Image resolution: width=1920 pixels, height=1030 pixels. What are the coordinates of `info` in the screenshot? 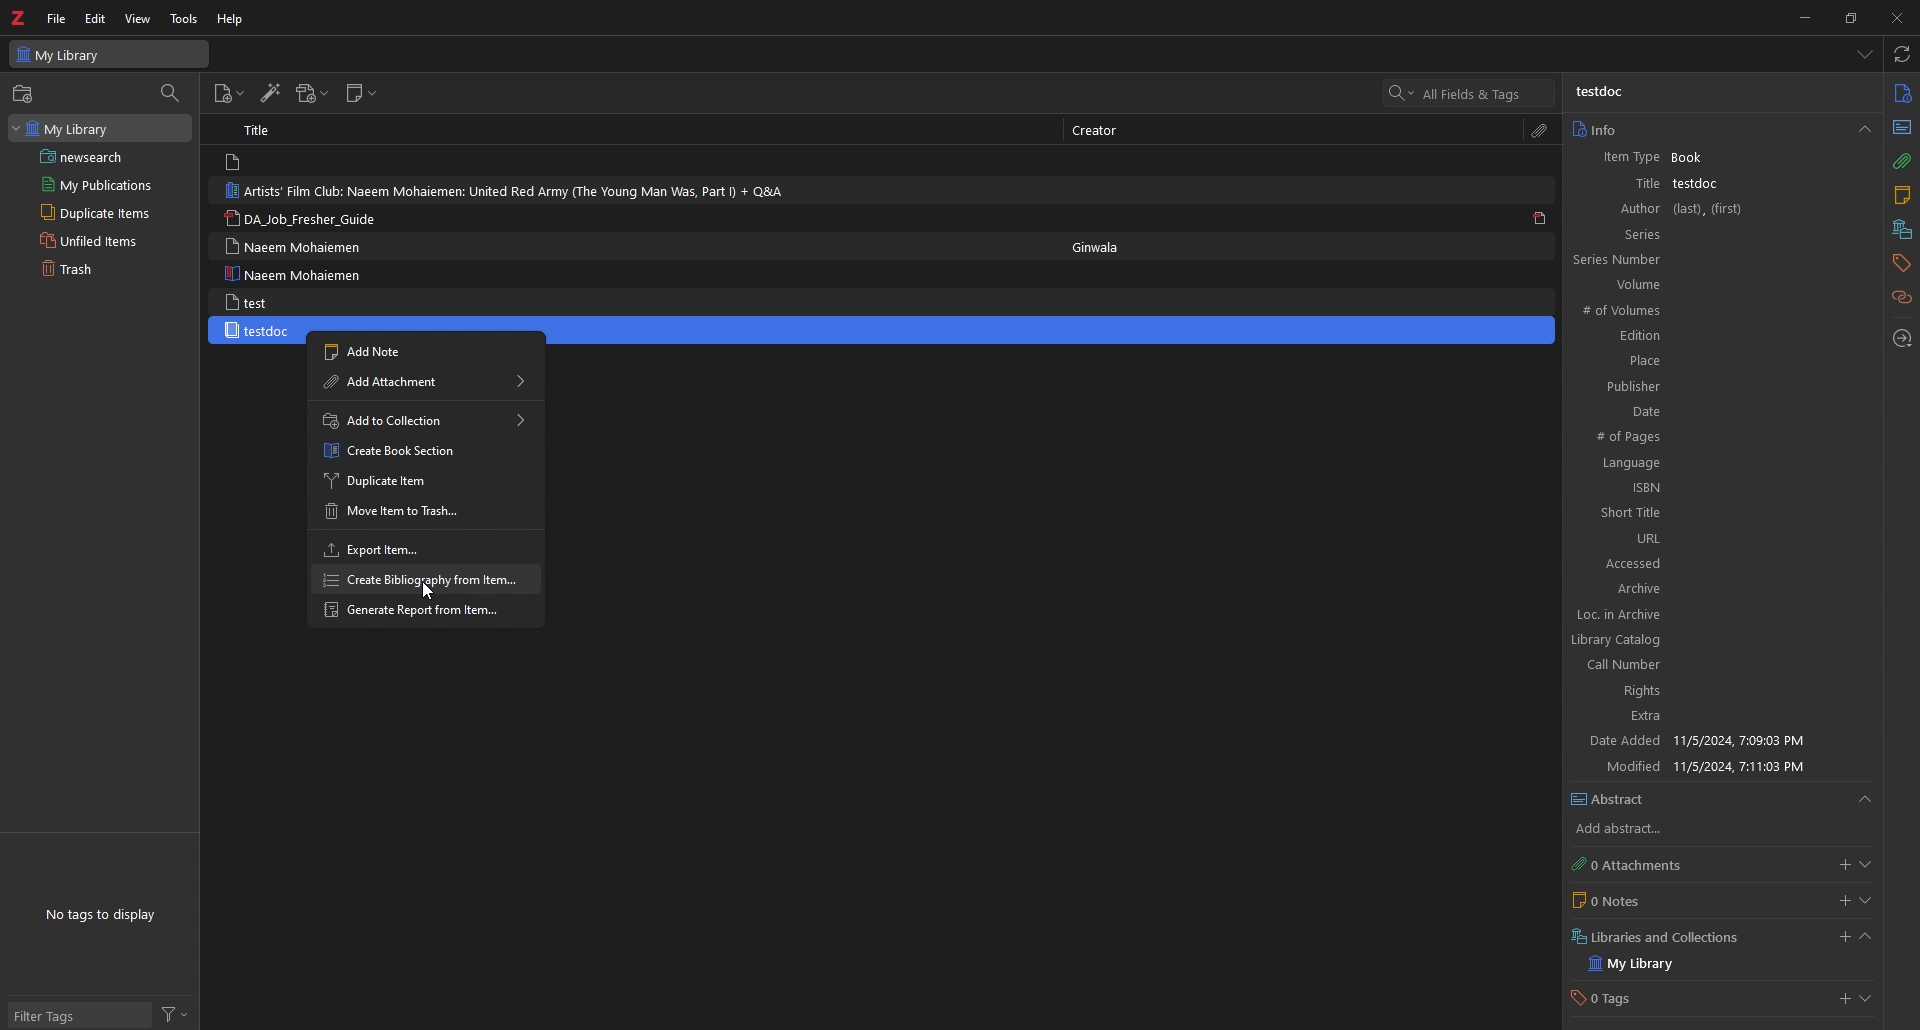 It's located at (1902, 94).